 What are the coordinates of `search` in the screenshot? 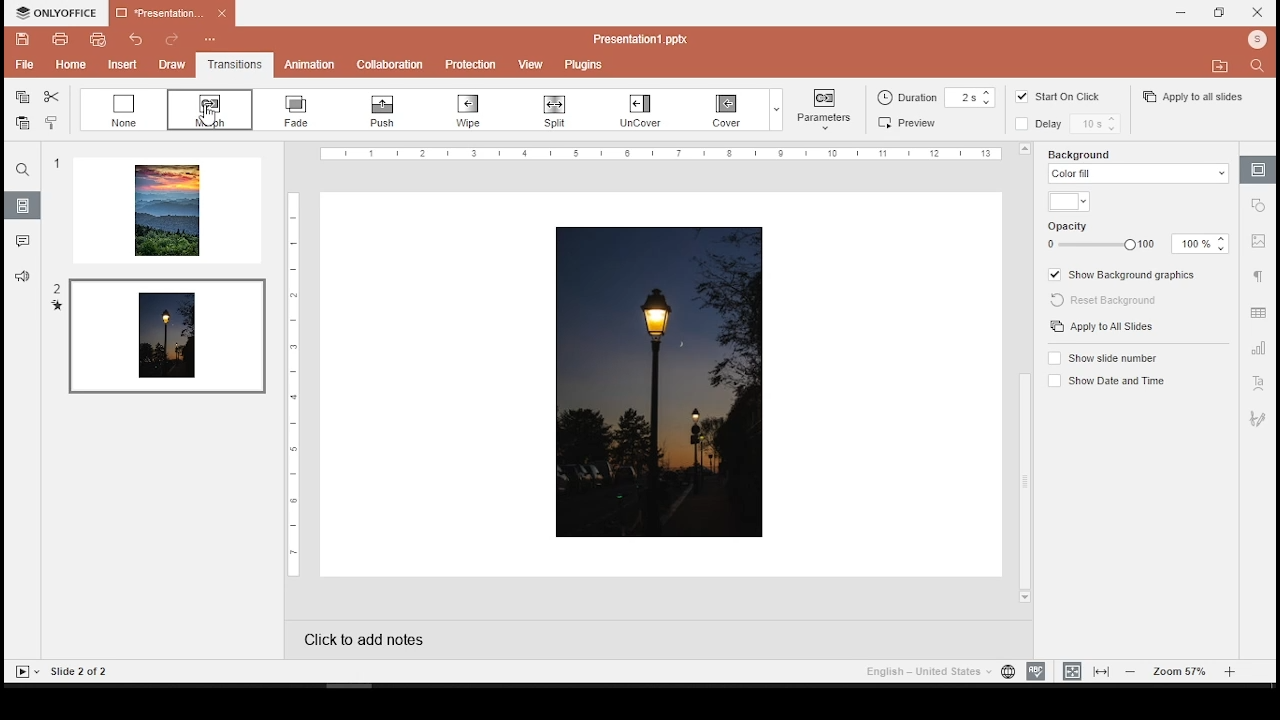 It's located at (1260, 69).